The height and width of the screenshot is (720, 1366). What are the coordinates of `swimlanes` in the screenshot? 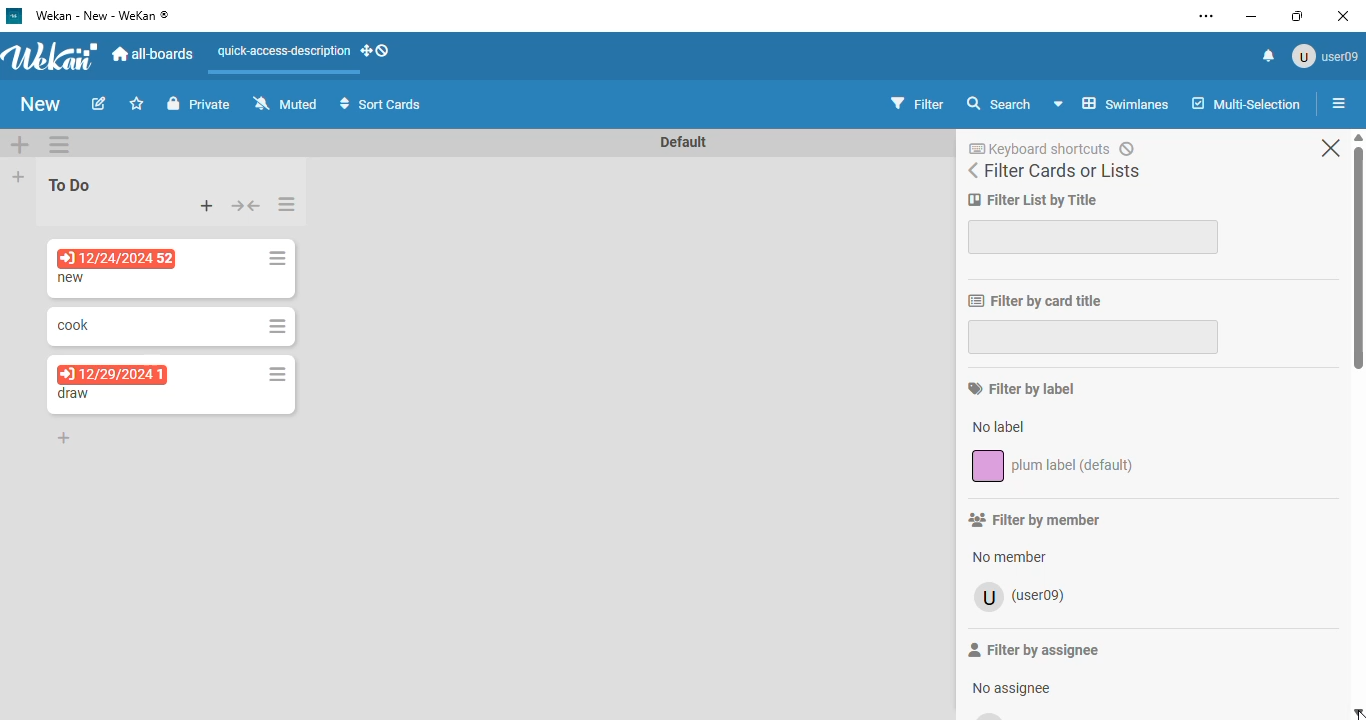 It's located at (1112, 103).